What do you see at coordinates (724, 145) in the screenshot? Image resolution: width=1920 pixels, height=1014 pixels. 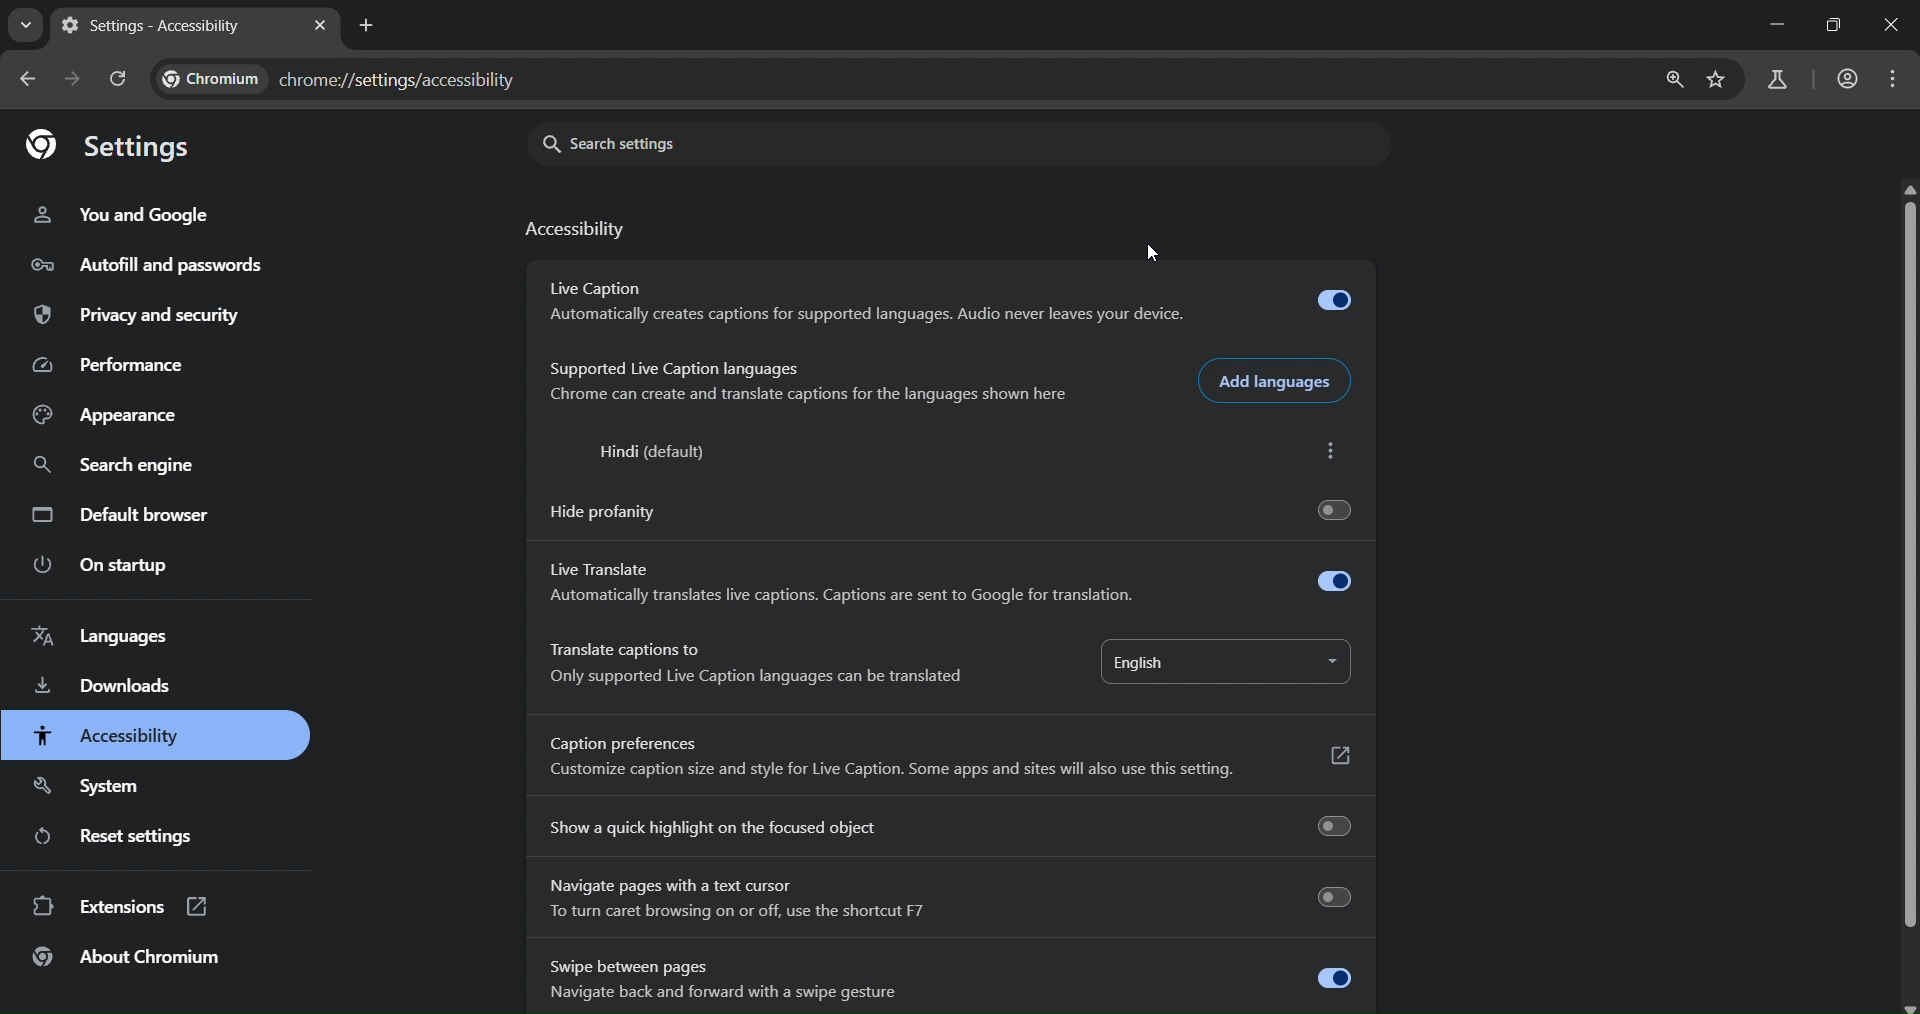 I see `search settings` at bounding box center [724, 145].